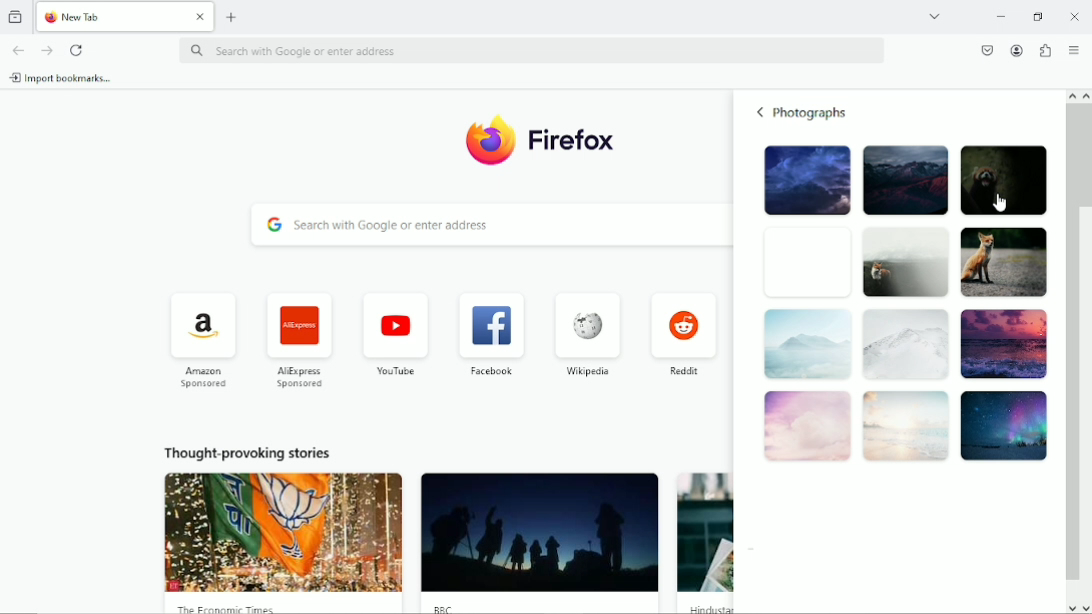 The image size is (1092, 614). What do you see at coordinates (17, 16) in the screenshot?
I see `View recent browsing across windows and devices` at bounding box center [17, 16].